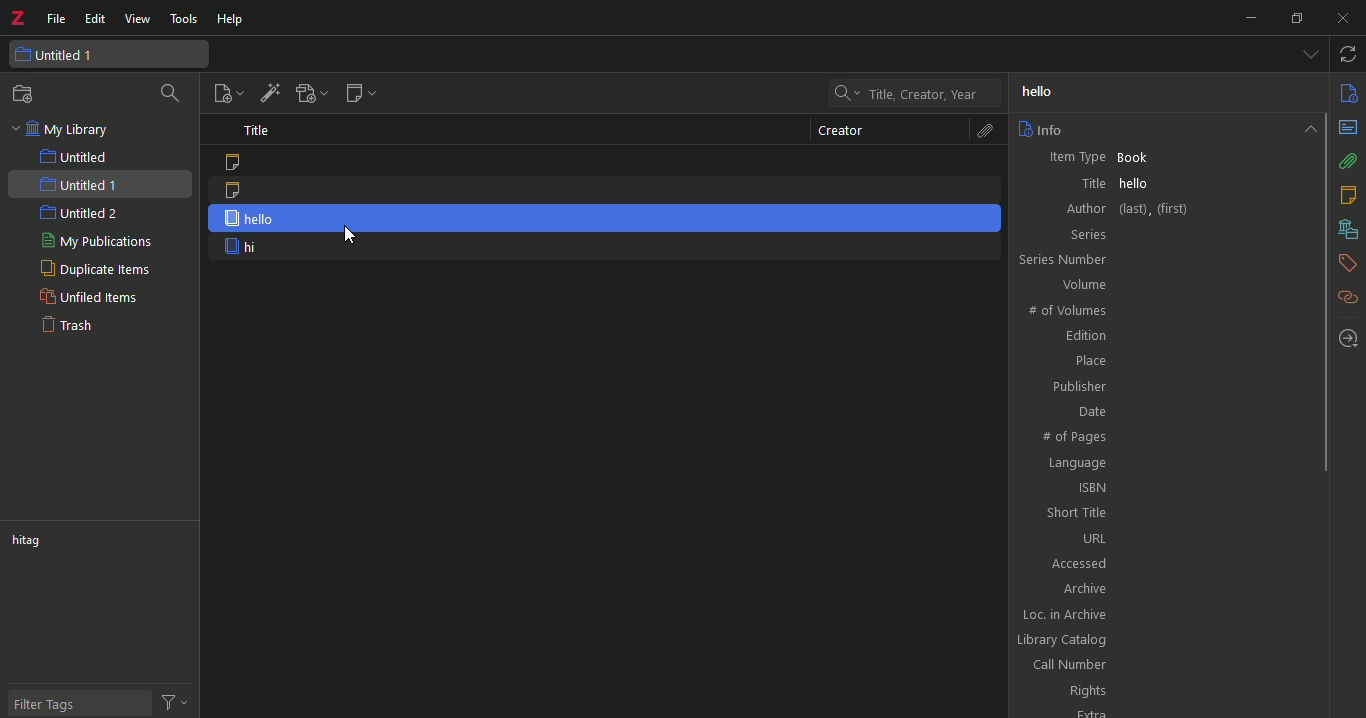 This screenshot has height=718, width=1366. I want to click on new item, so click(230, 94).